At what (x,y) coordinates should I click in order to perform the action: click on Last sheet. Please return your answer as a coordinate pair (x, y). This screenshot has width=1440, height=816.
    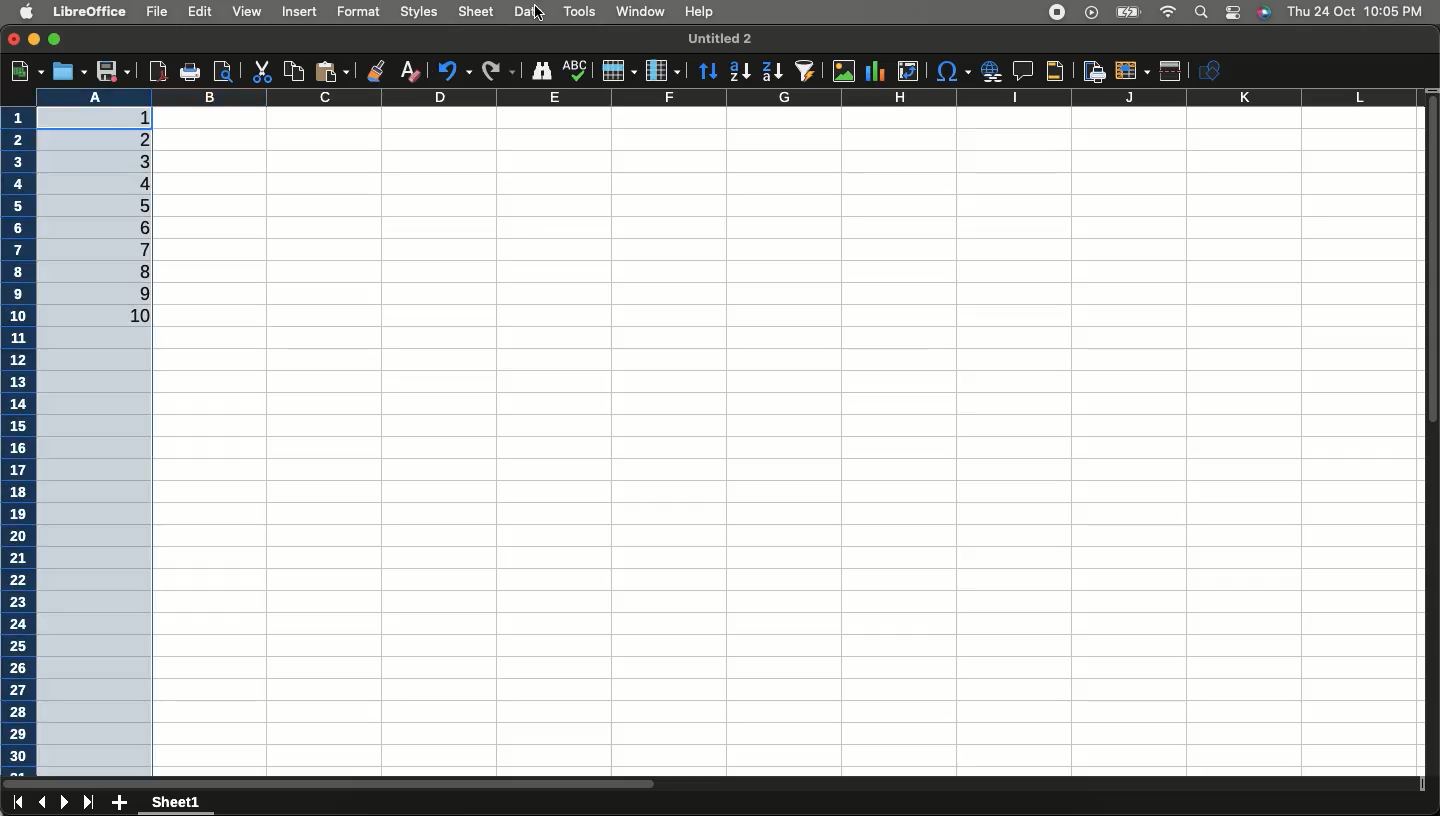
    Looking at the image, I should click on (89, 803).